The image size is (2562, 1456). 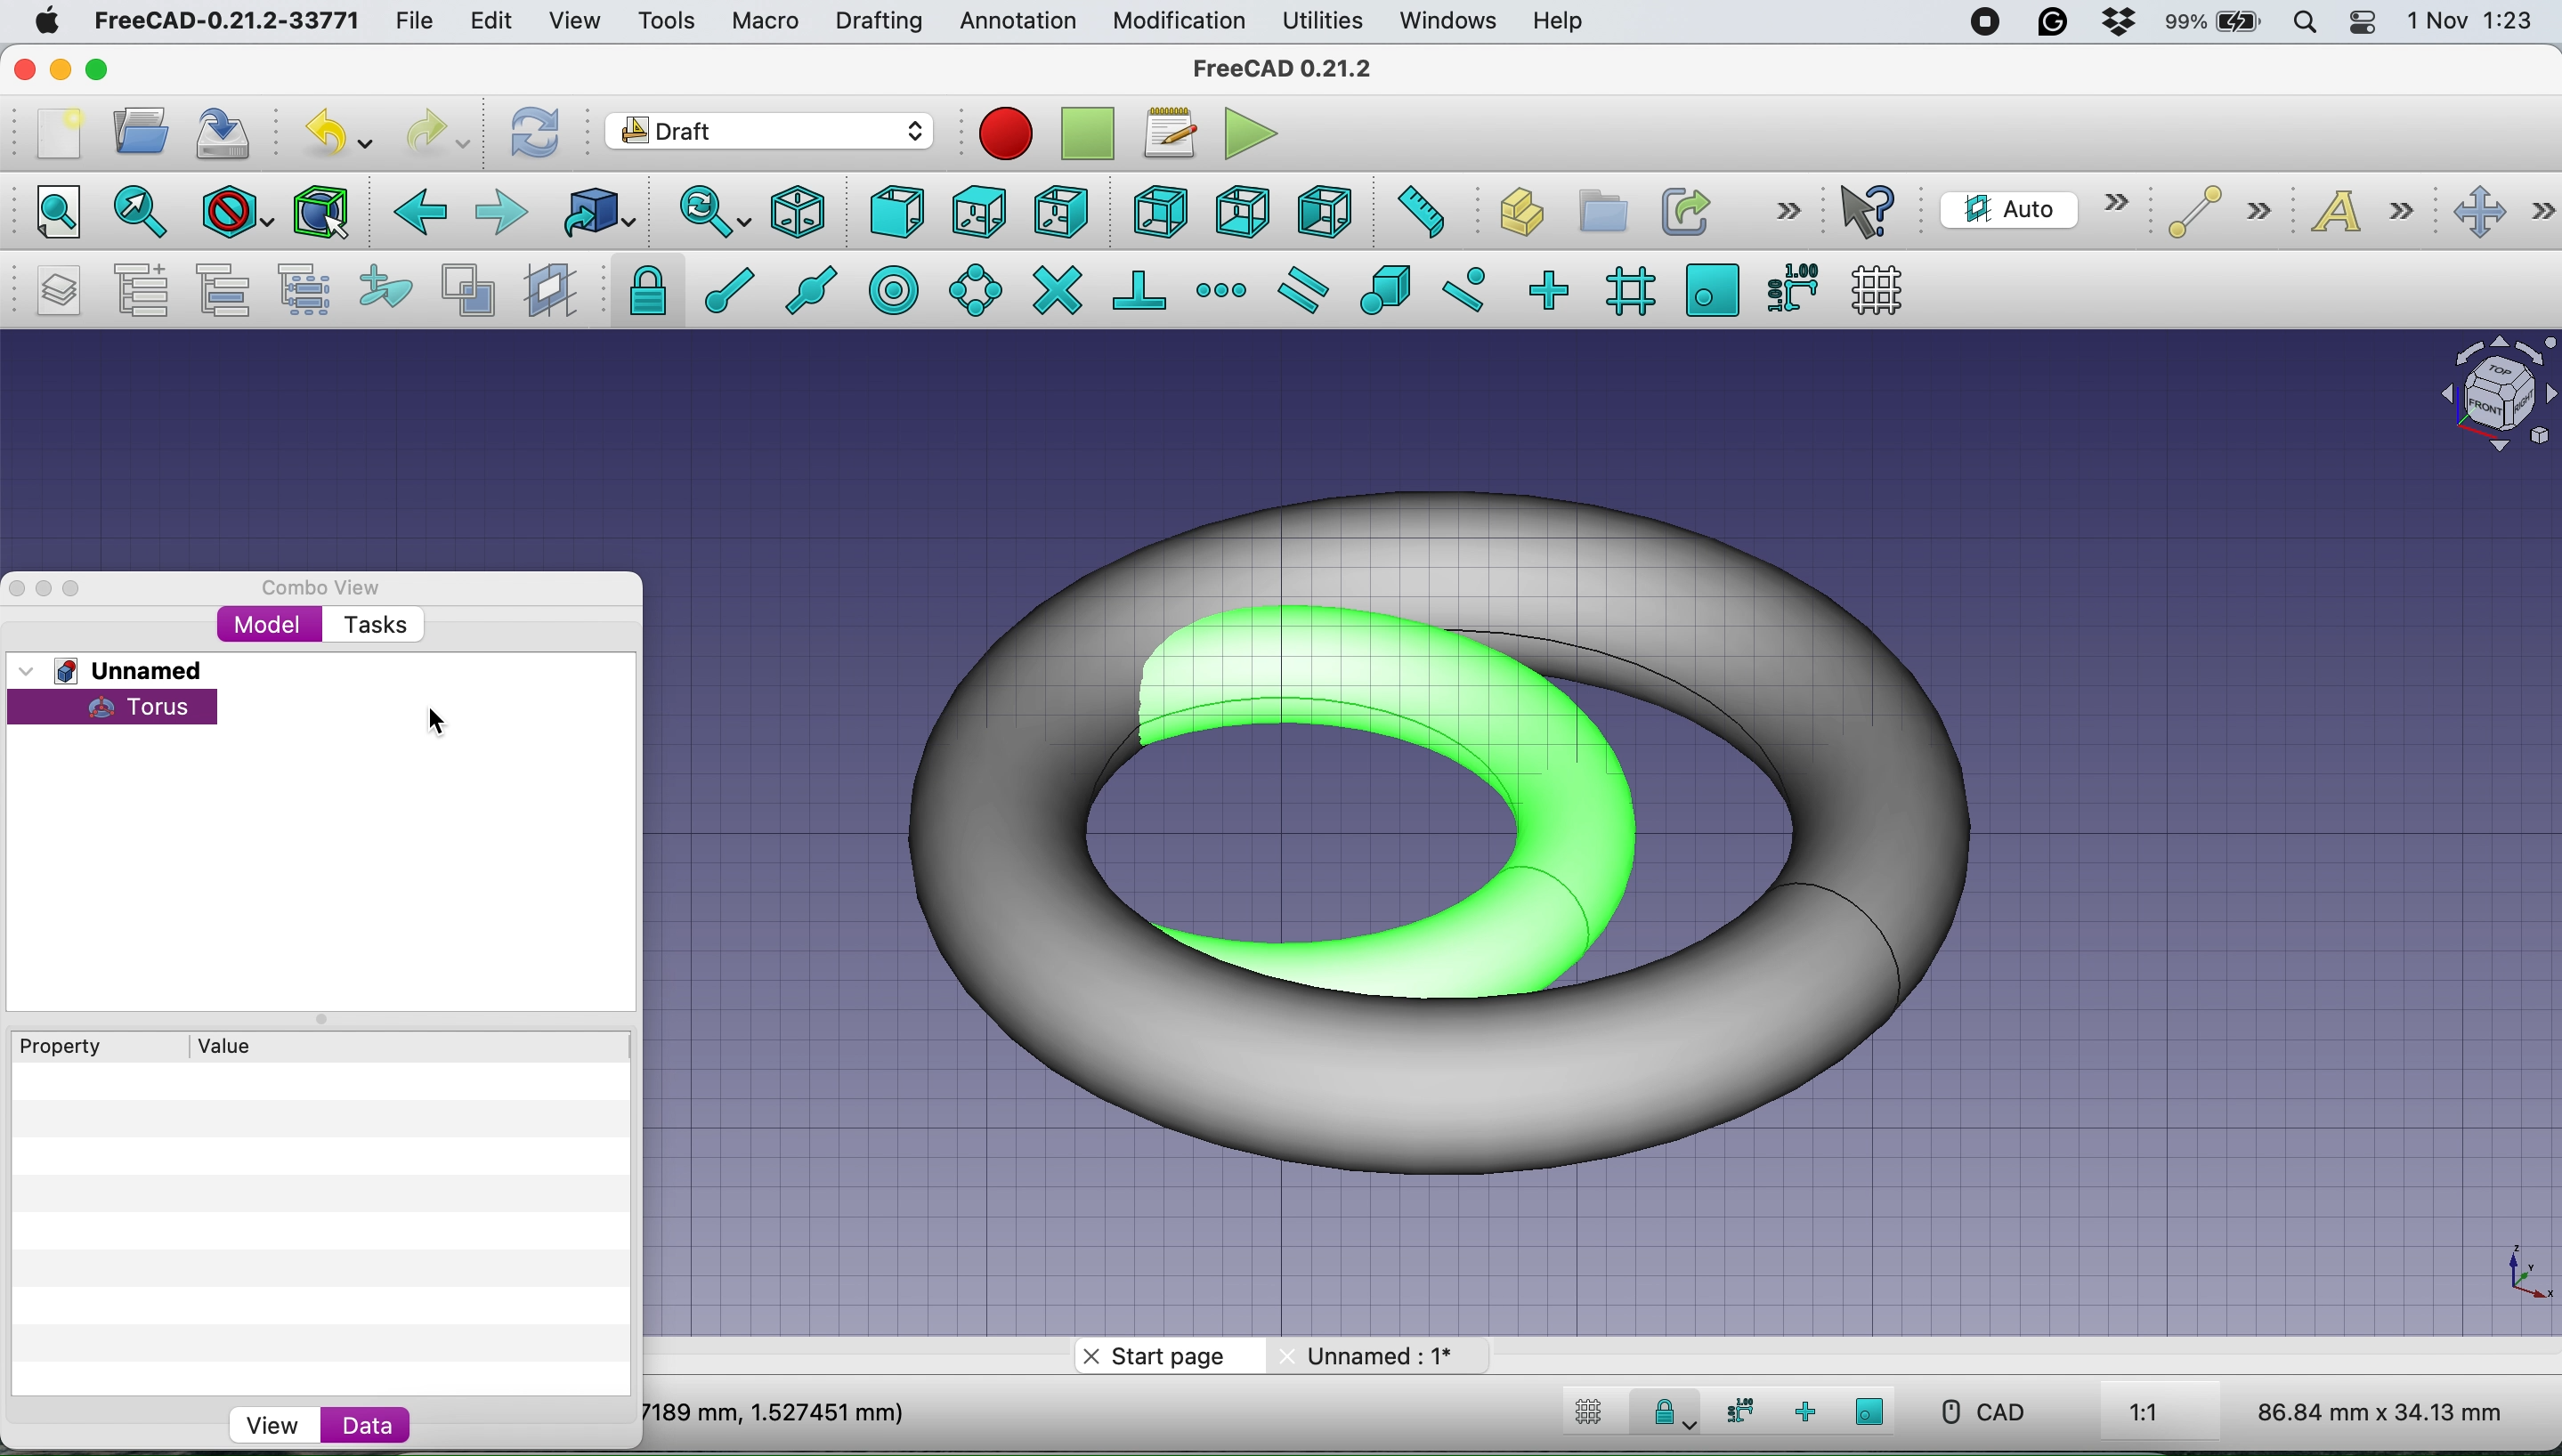 What do you see at coordinates (2468, 22) in the screenshot?
I see `1 Nov 1:23` at bounding box center [2468, 22].